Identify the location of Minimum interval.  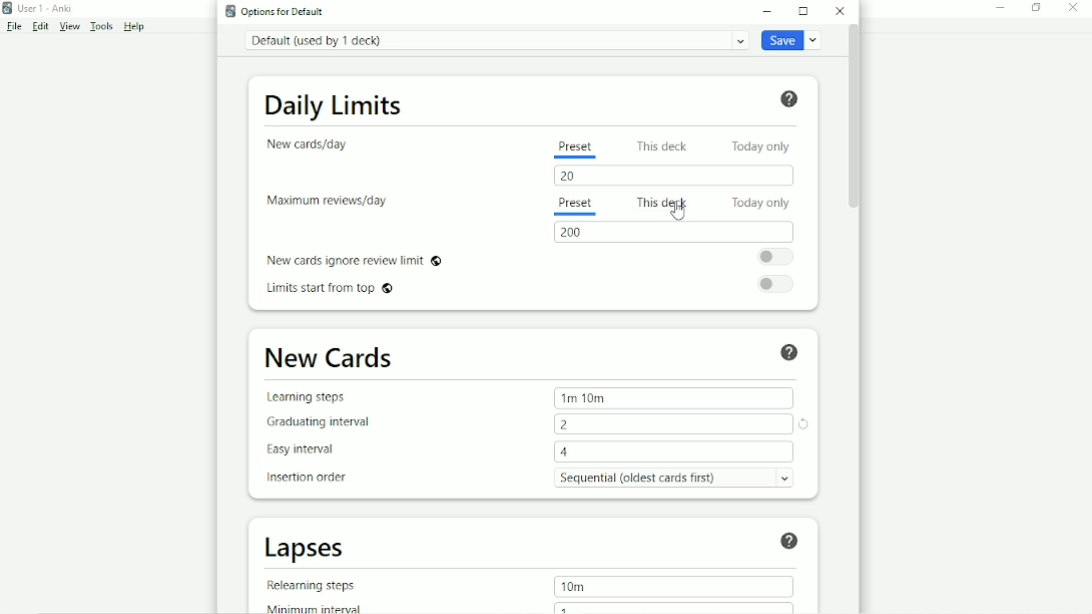
(320, 607).